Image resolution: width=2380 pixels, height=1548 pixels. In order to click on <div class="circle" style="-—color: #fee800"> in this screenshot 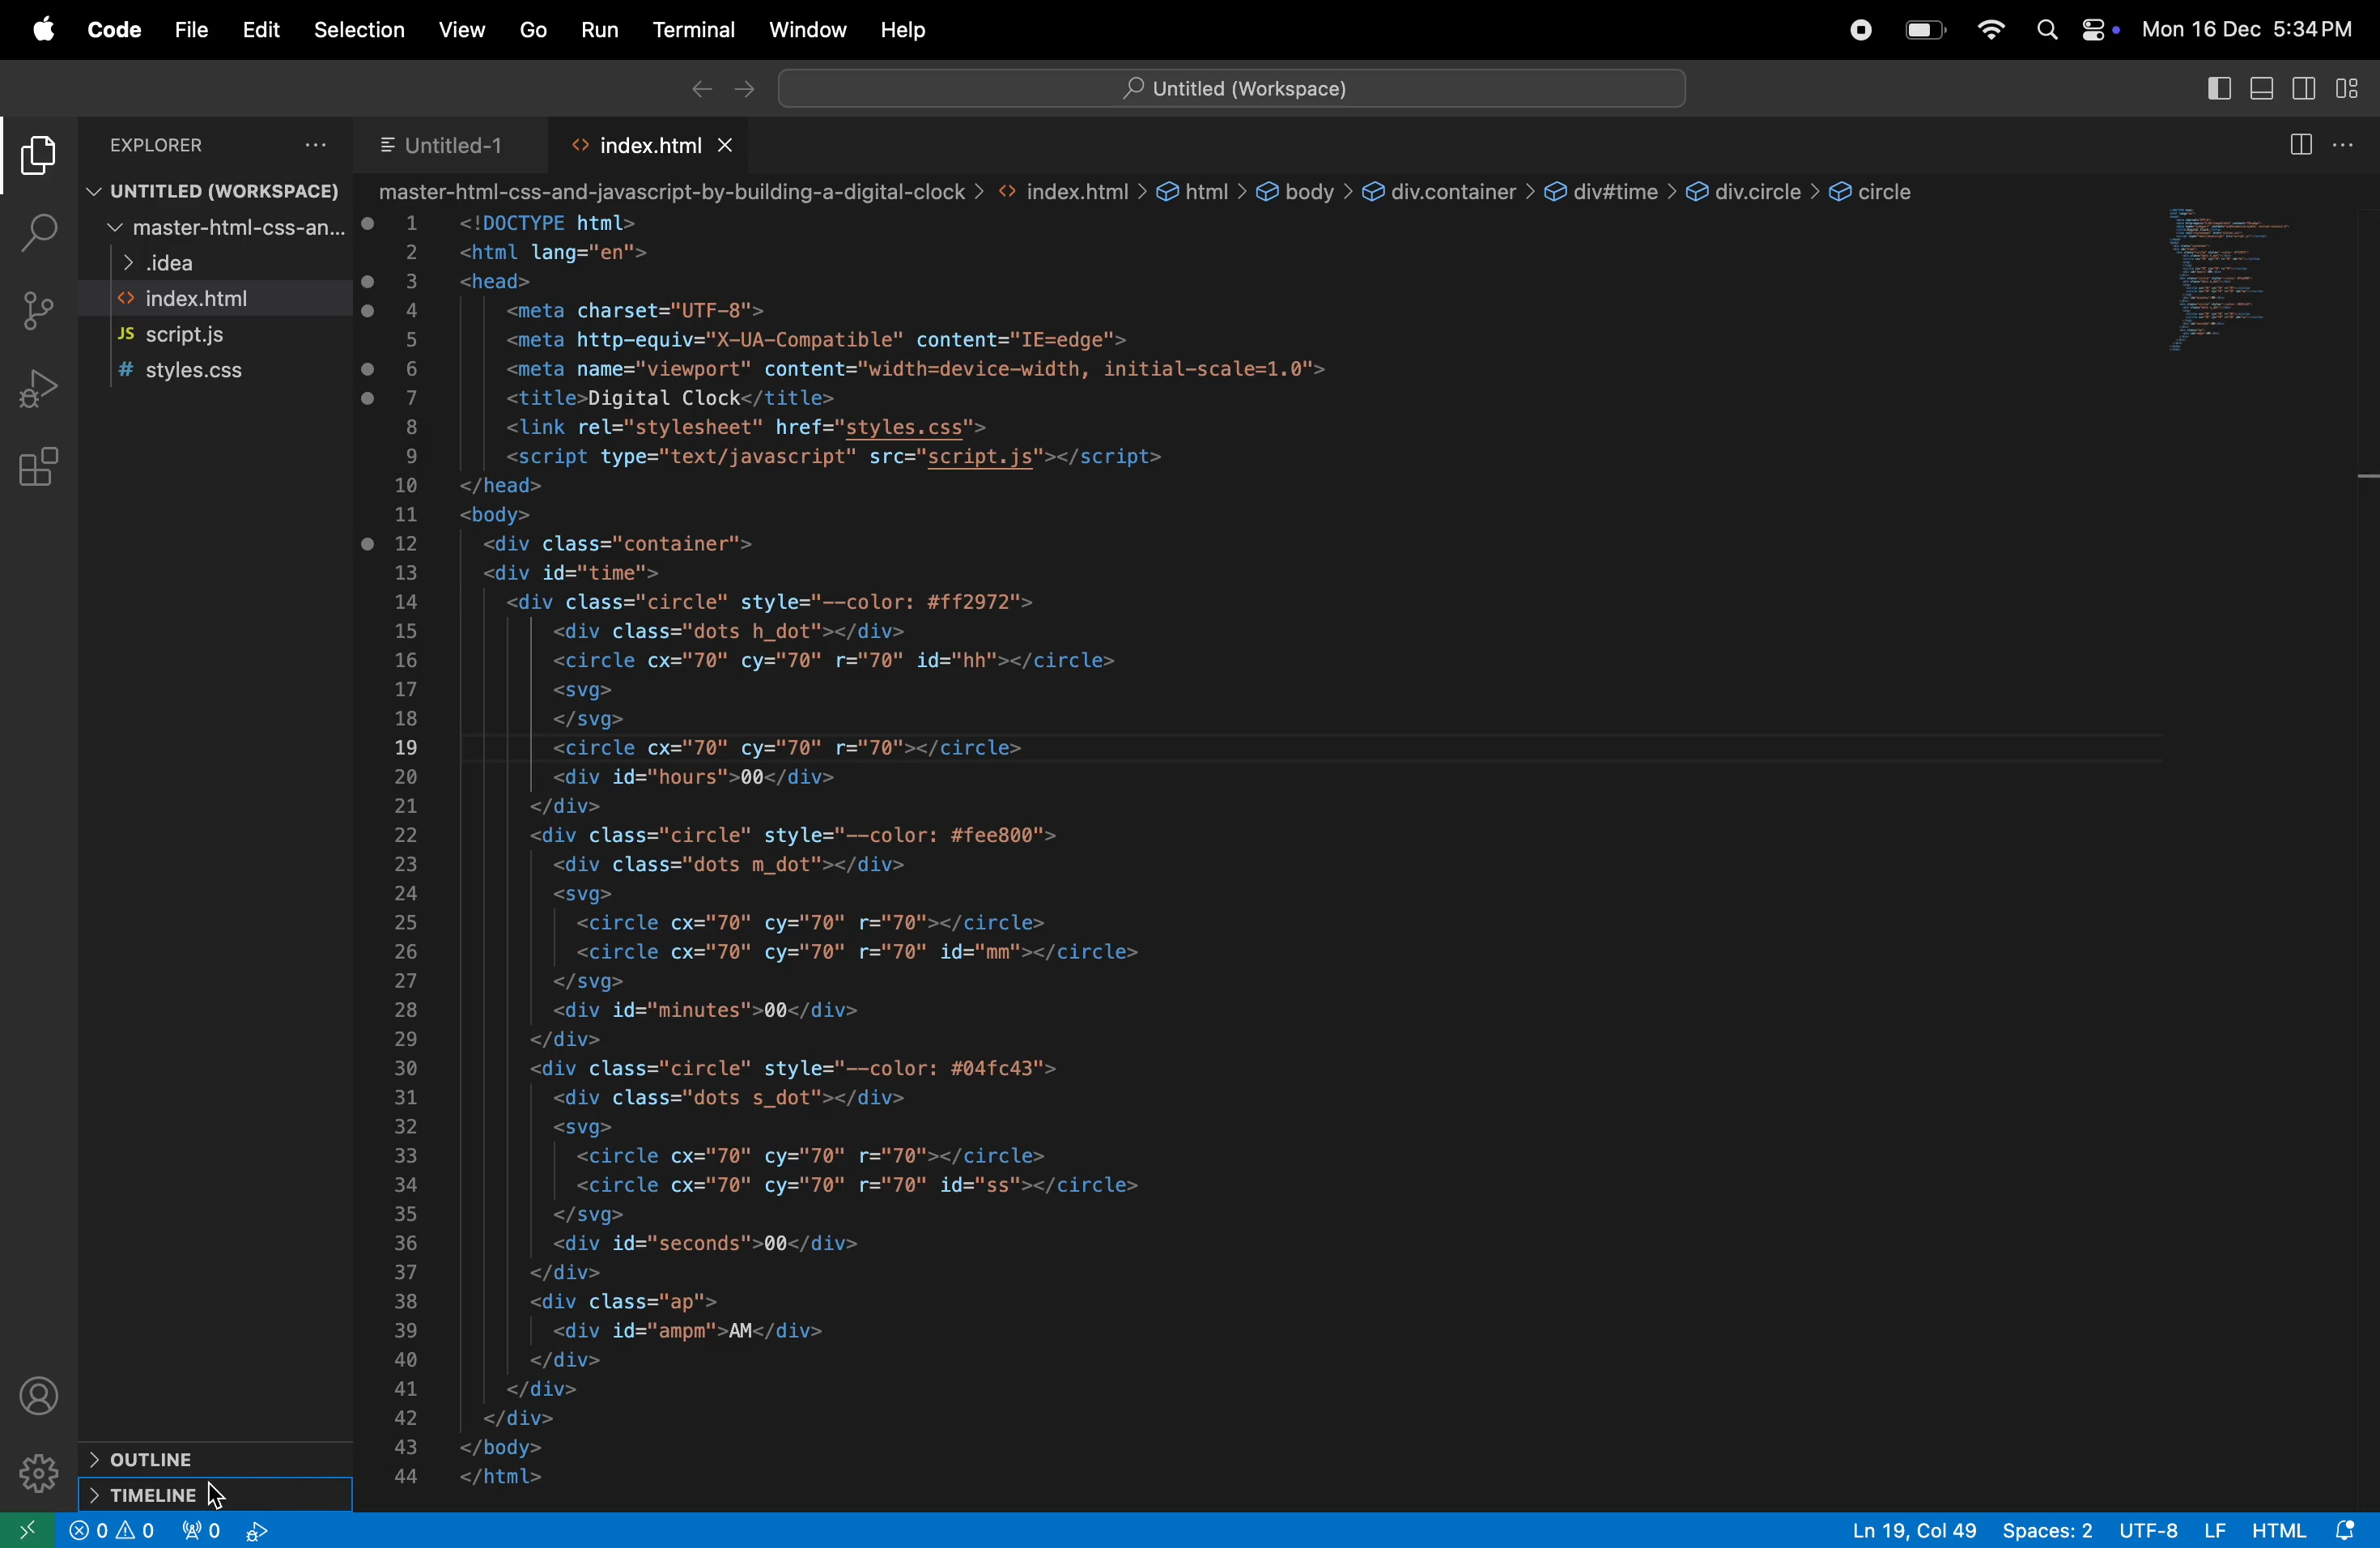, I will do `click(804, 836)`.